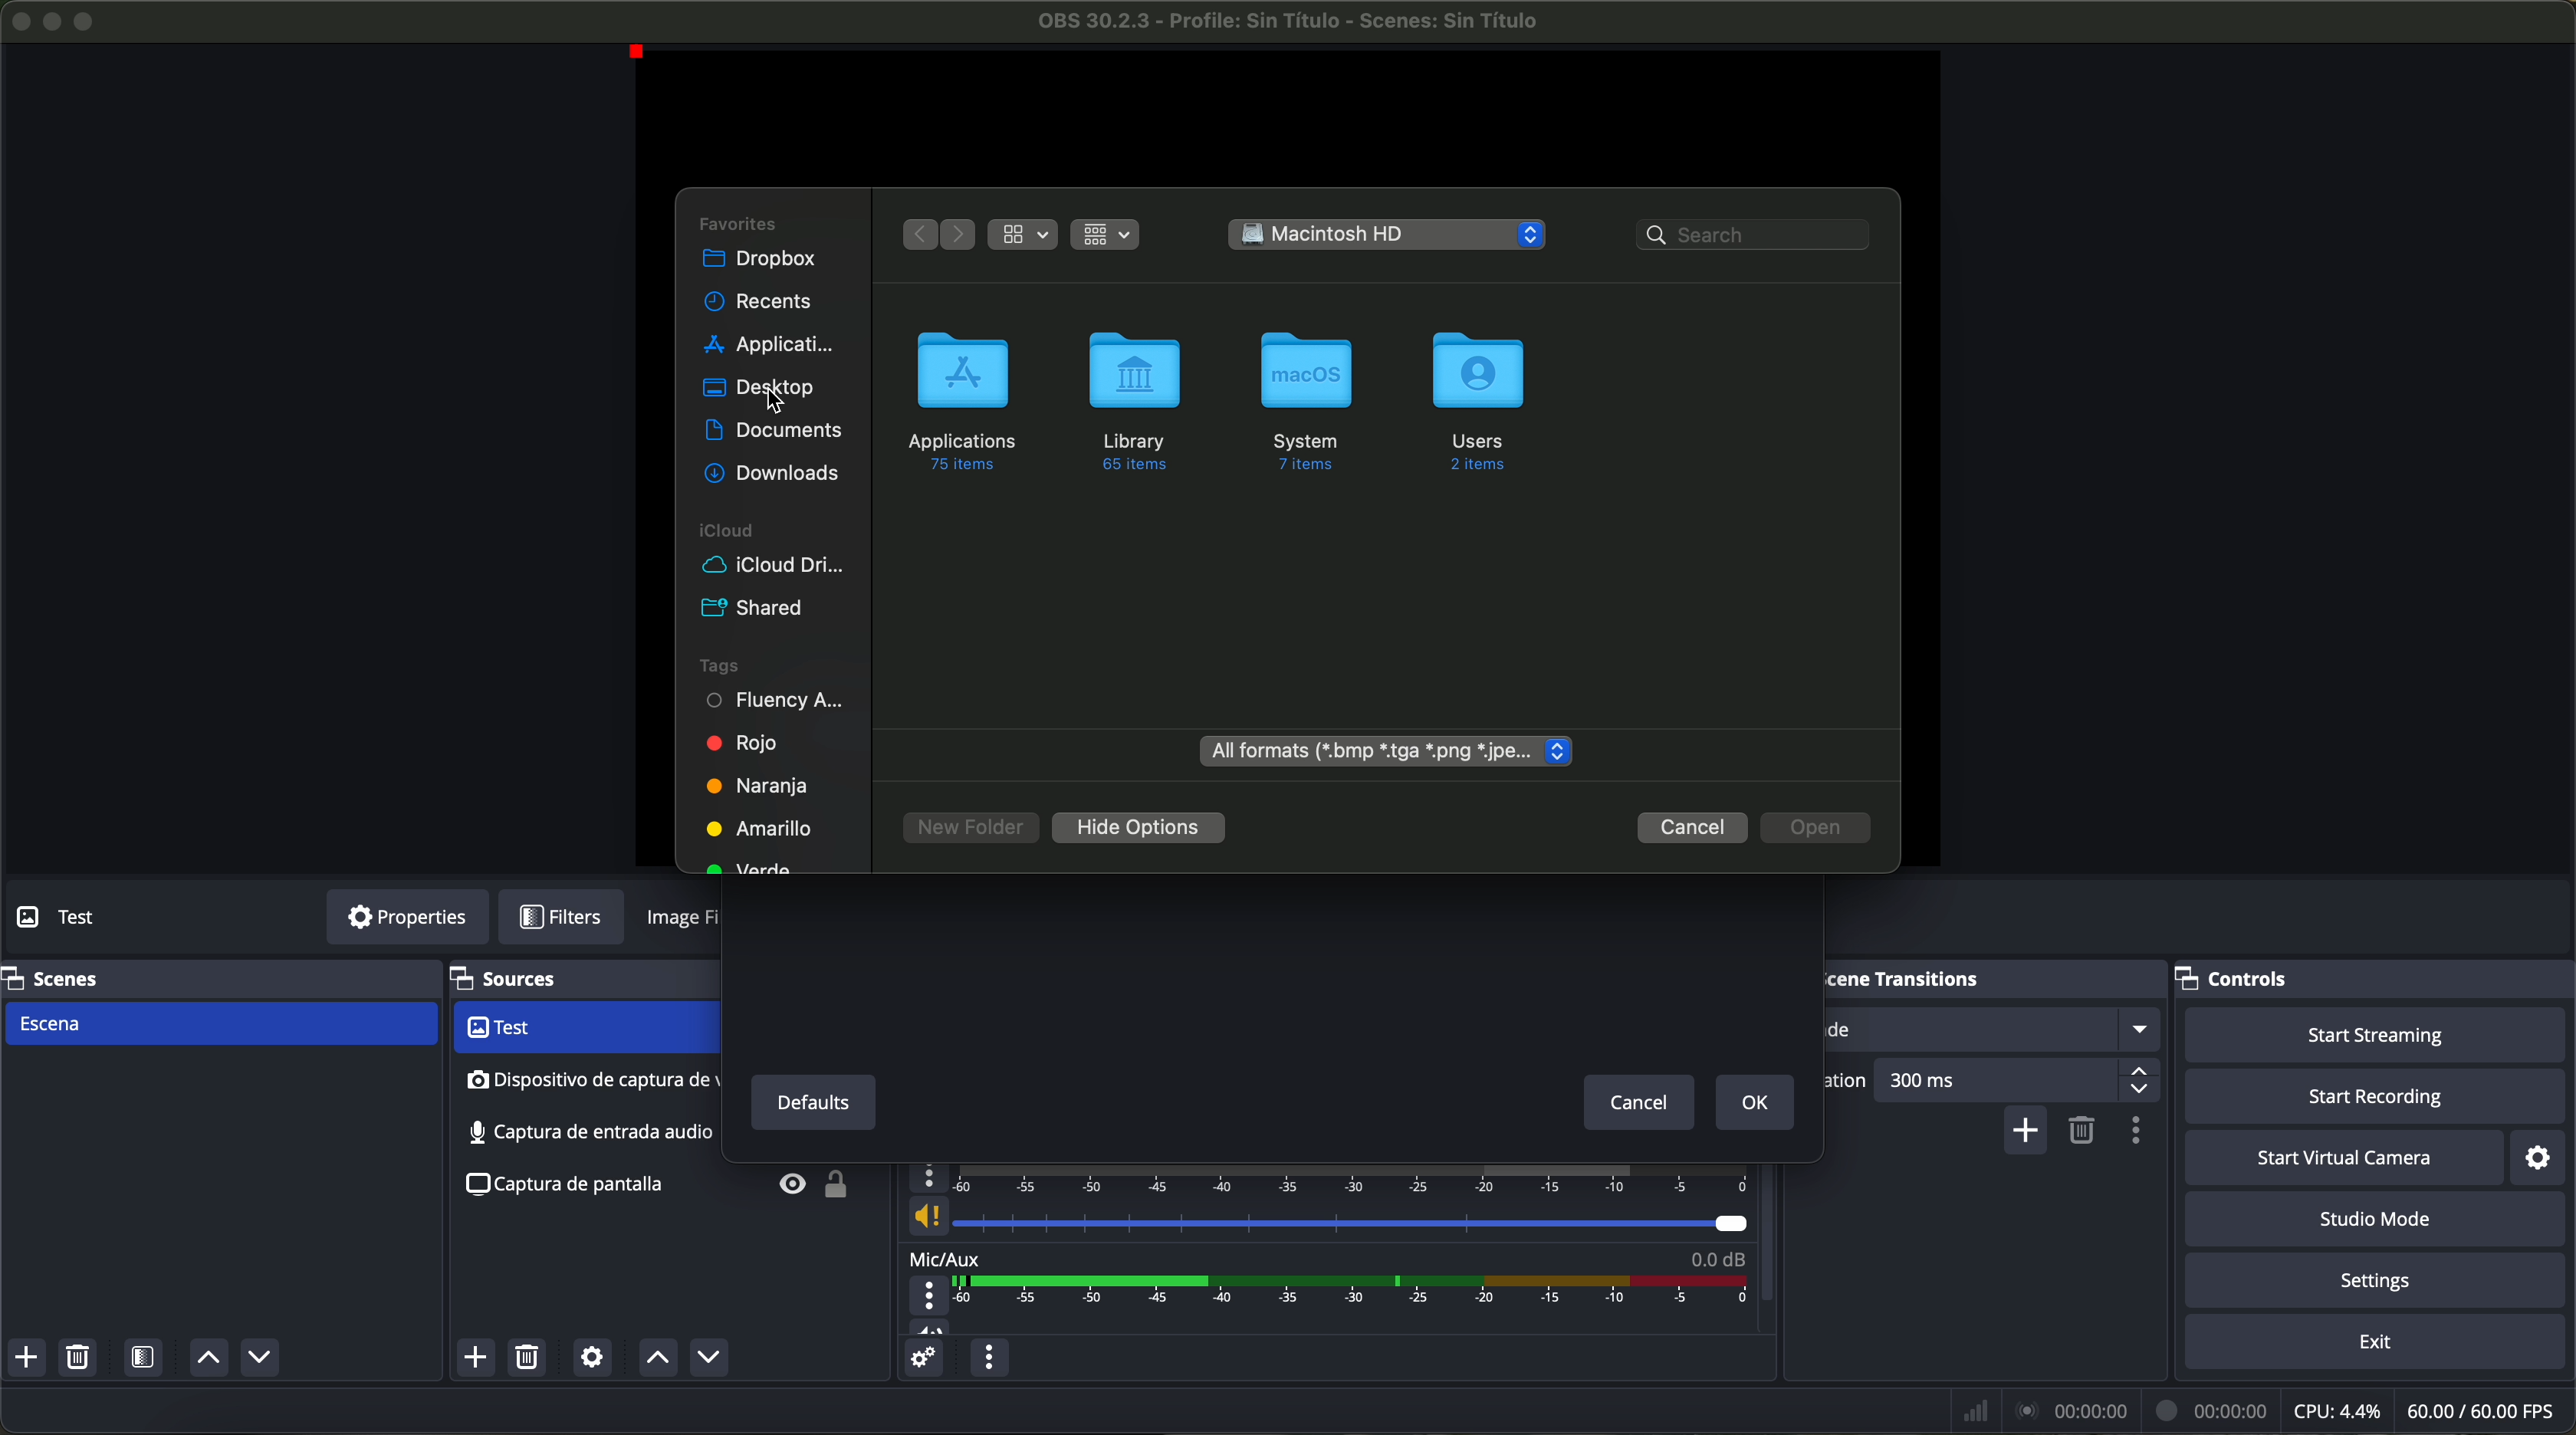  I want to click on unlock/visible, so click(805, 1188).